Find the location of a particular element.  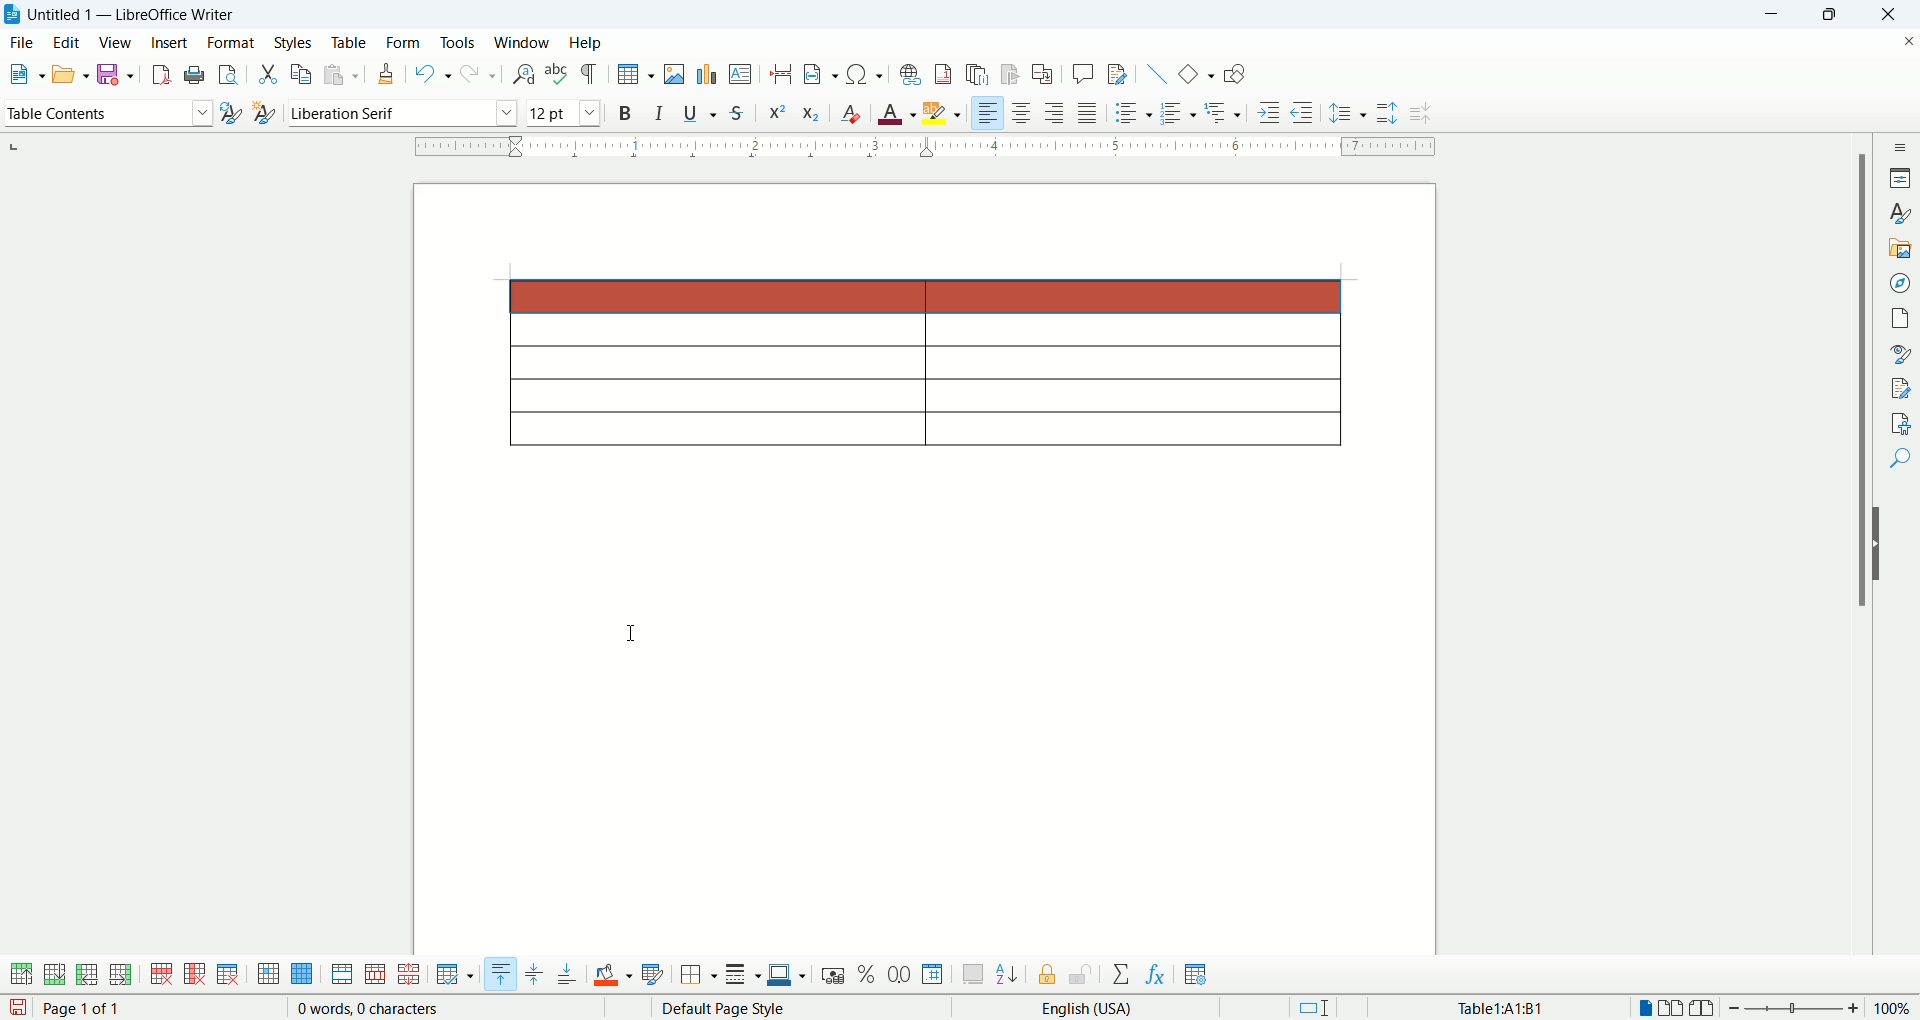

delete selected row is located at coordinates (163, 974).